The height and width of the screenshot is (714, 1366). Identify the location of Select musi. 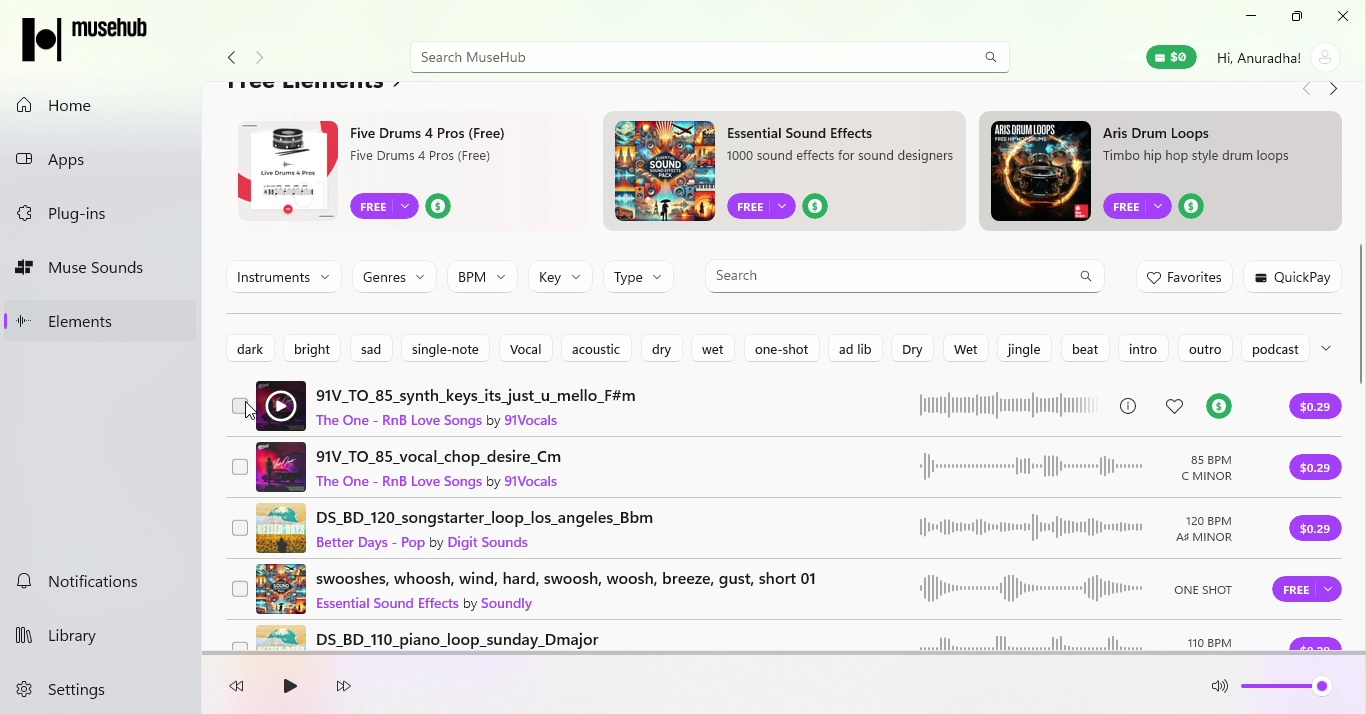
(240, 528).